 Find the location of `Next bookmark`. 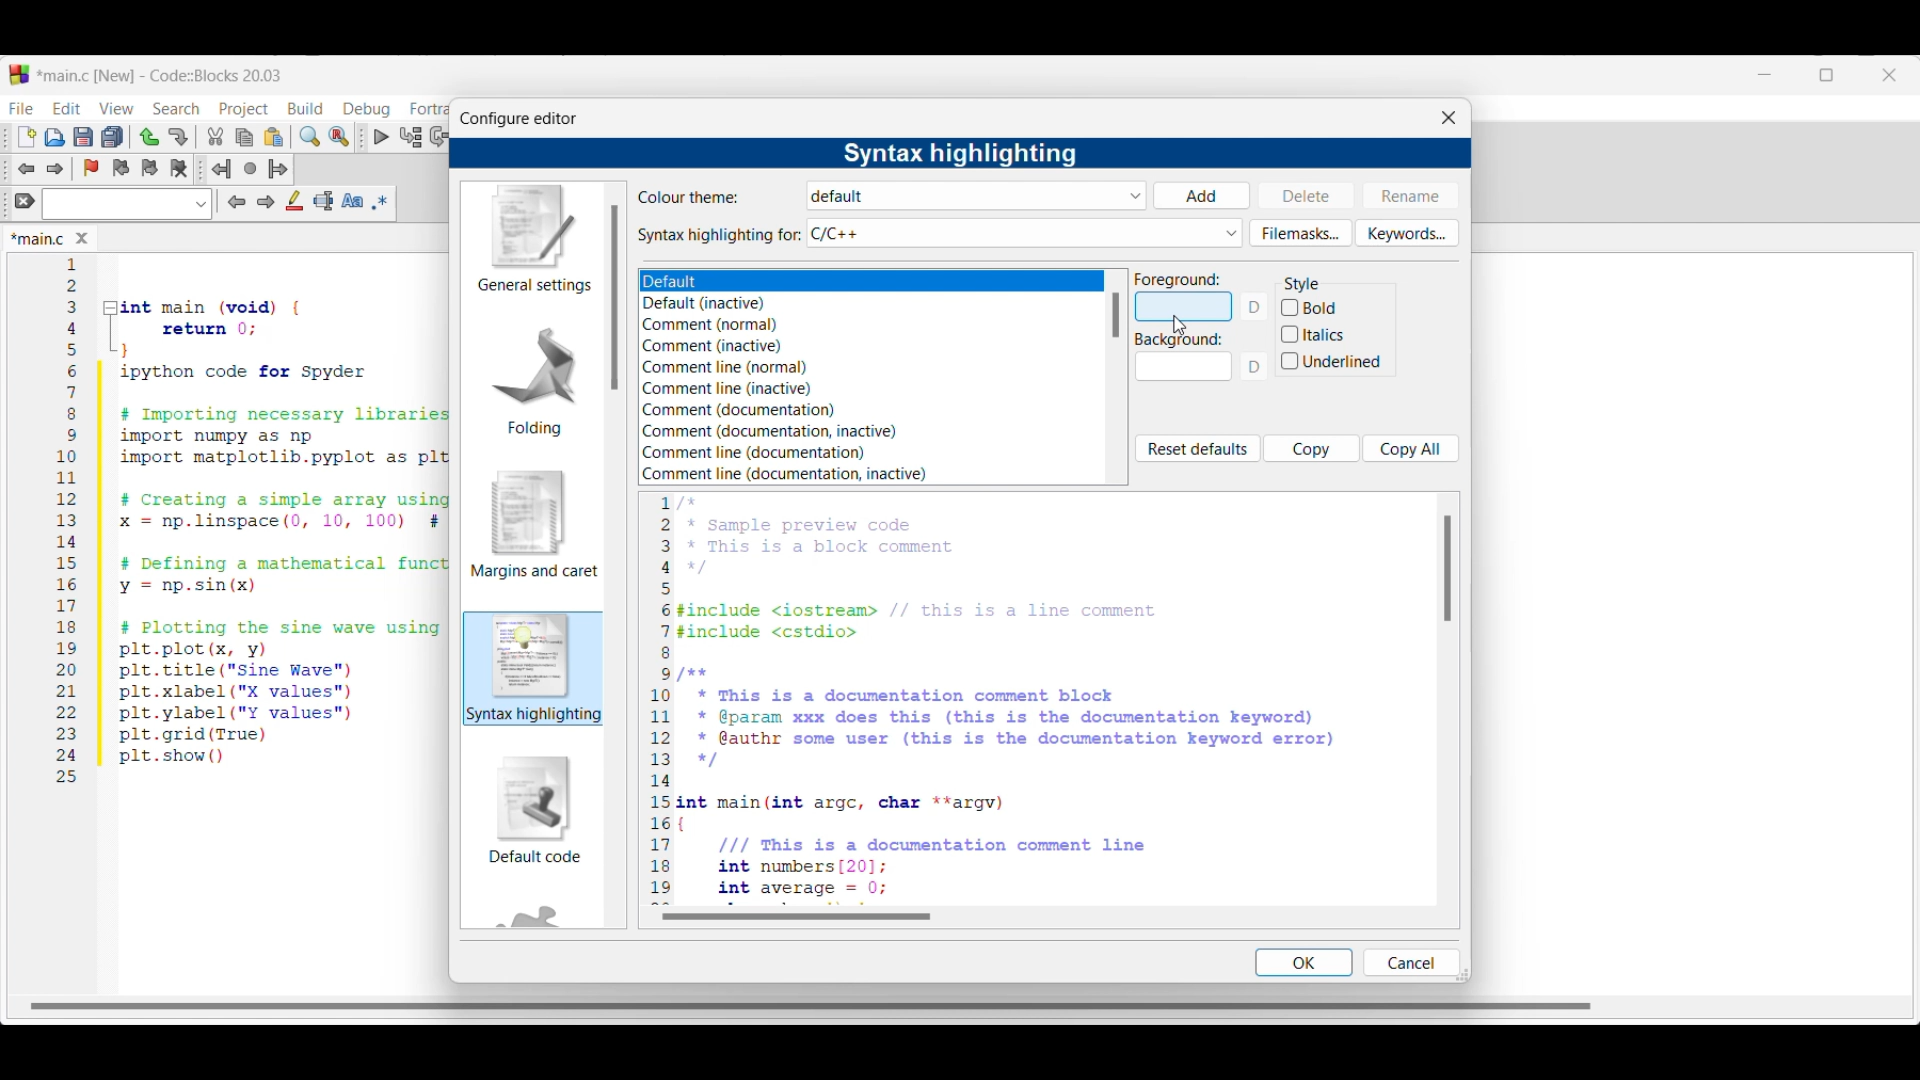

Next bookmark is located at coordinates (149, 168).